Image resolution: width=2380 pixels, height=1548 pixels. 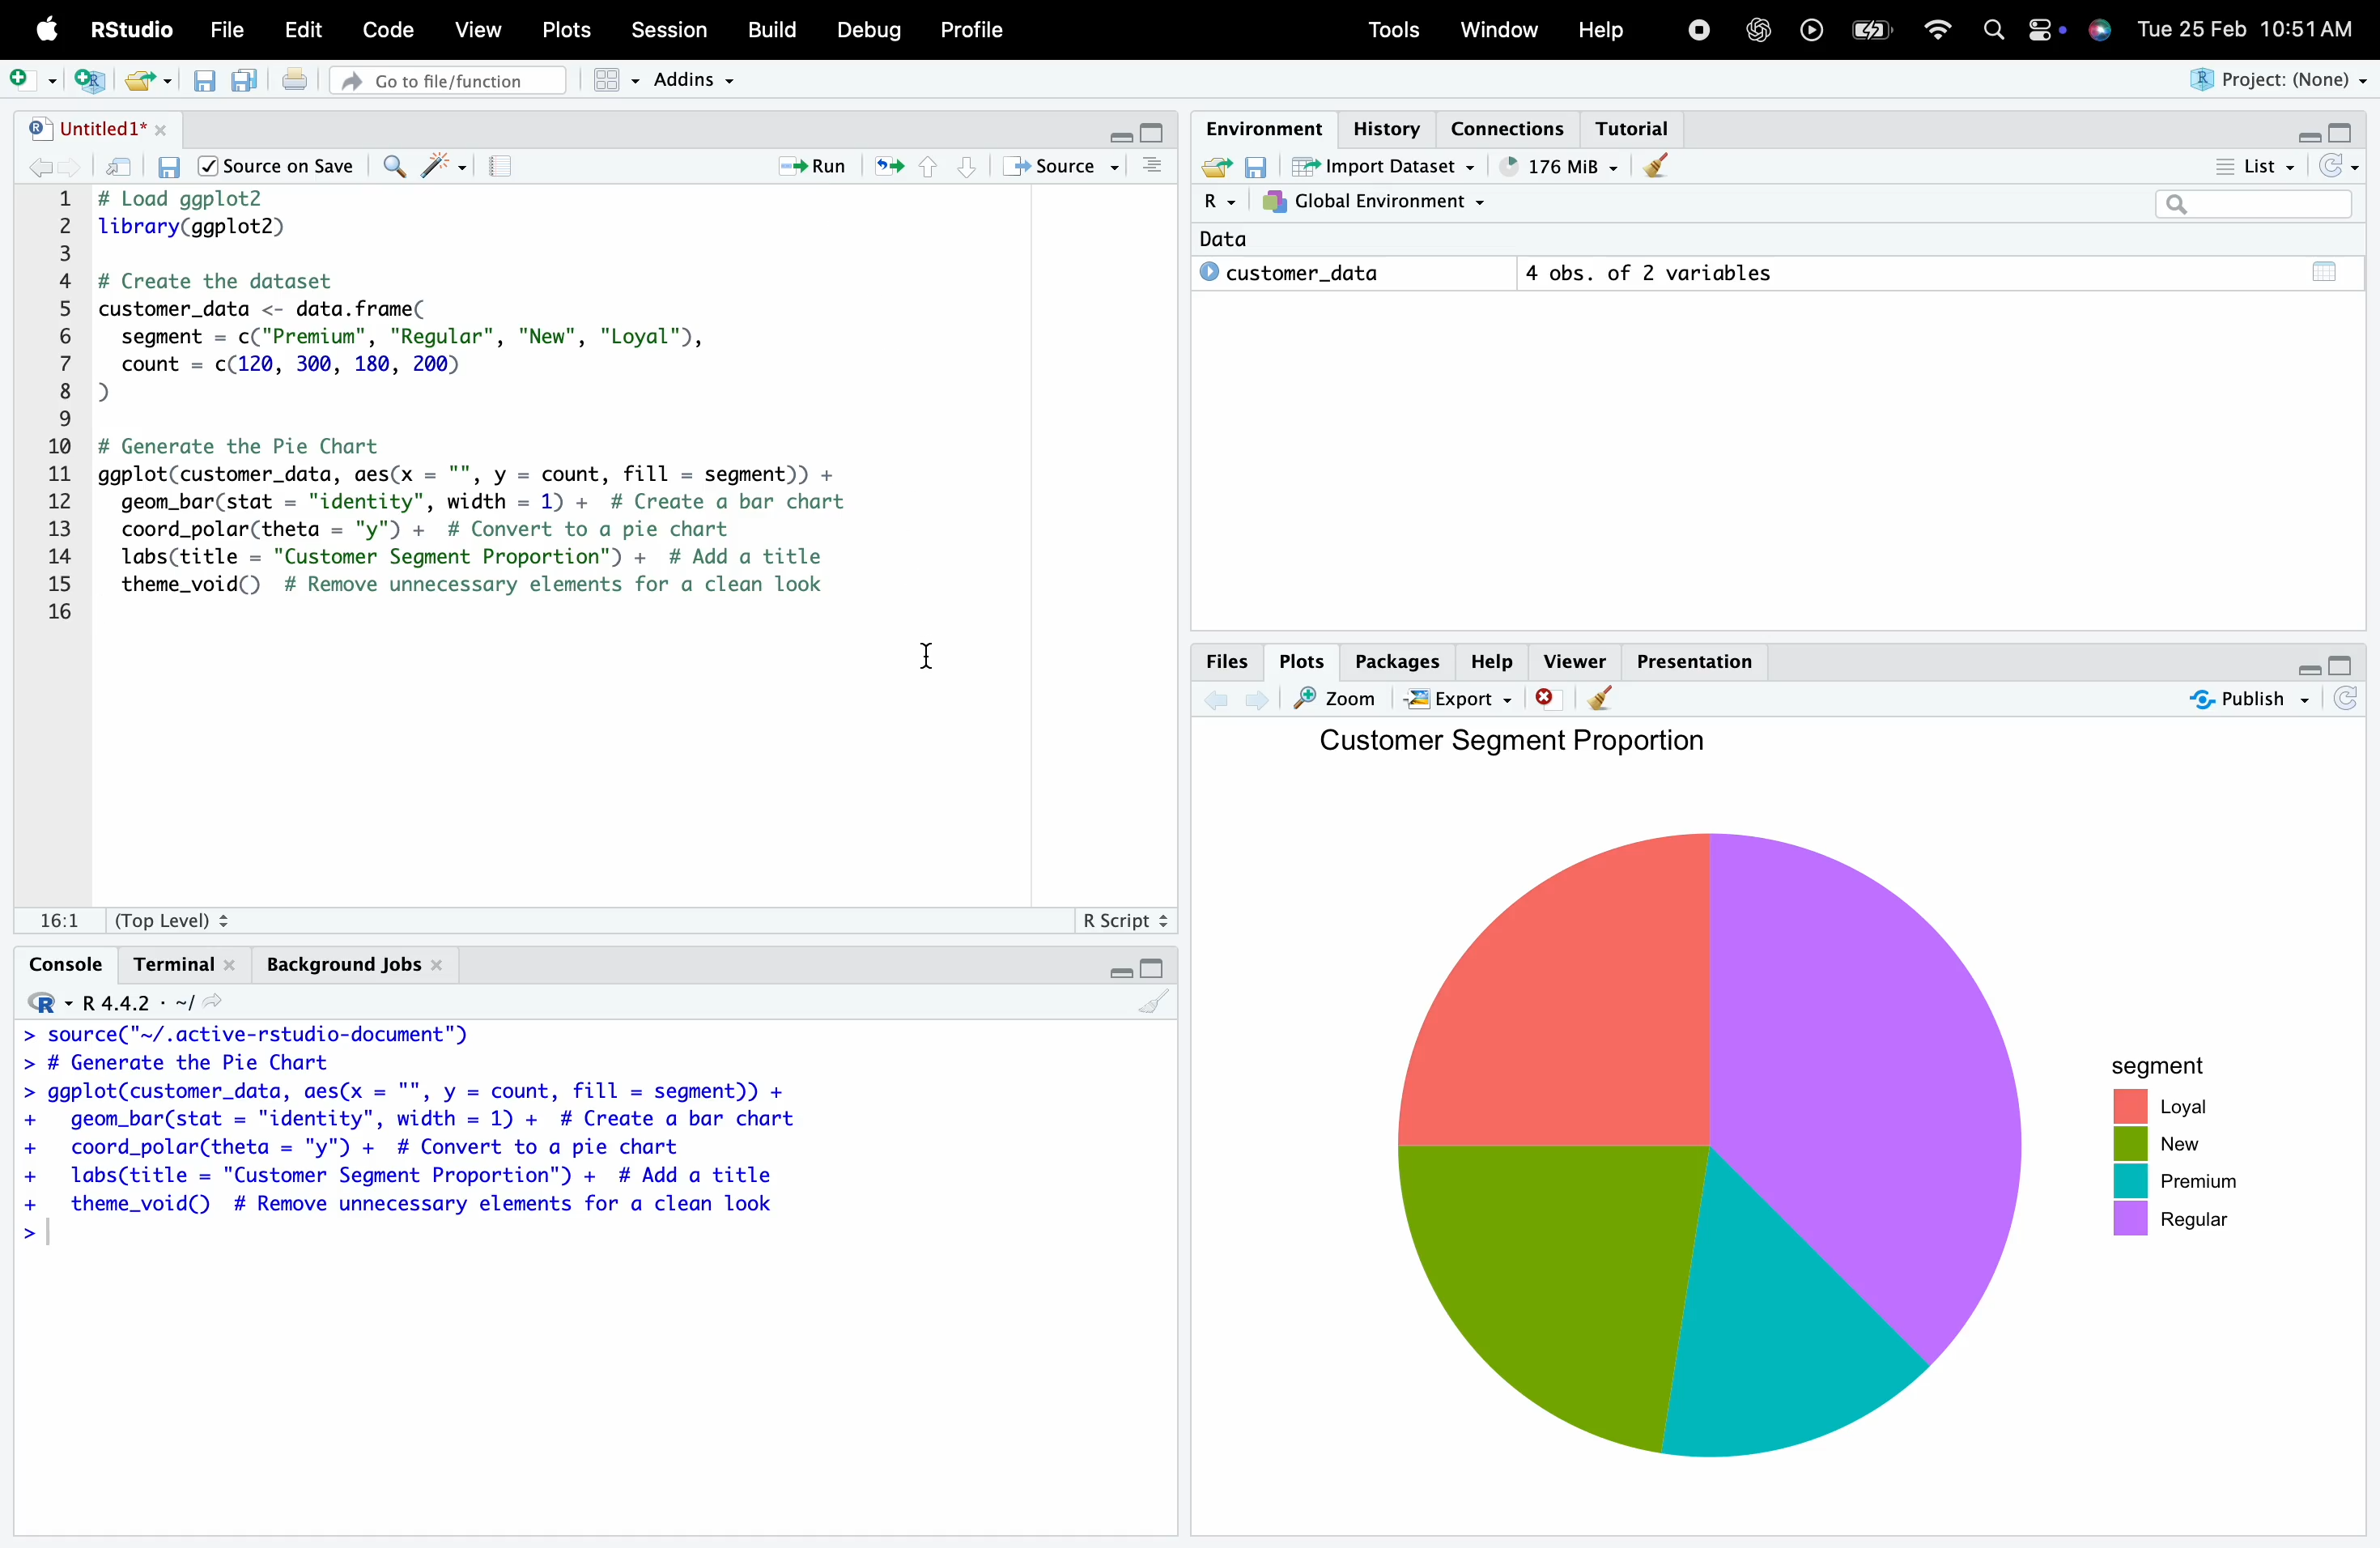 What do you see at coordinates (963, 167) in the screenshot?
I see `bottom` at bounding box center [963, 167].